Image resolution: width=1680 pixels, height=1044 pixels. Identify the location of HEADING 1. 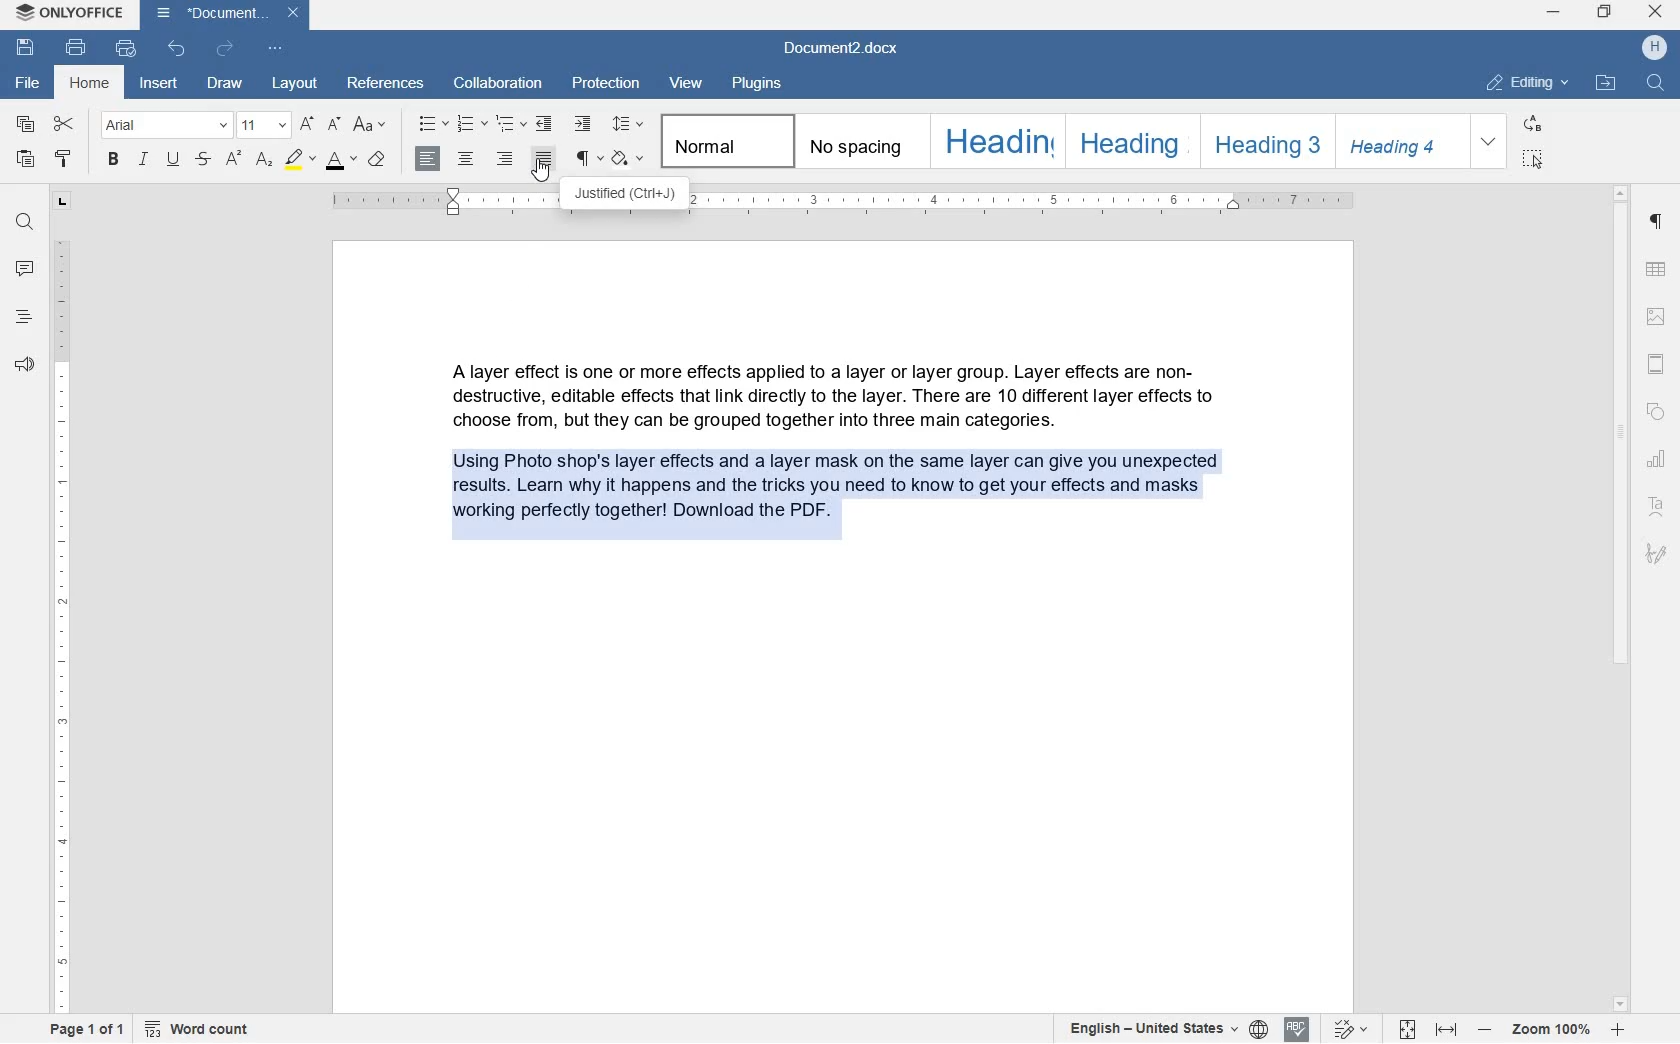
(995, 142).